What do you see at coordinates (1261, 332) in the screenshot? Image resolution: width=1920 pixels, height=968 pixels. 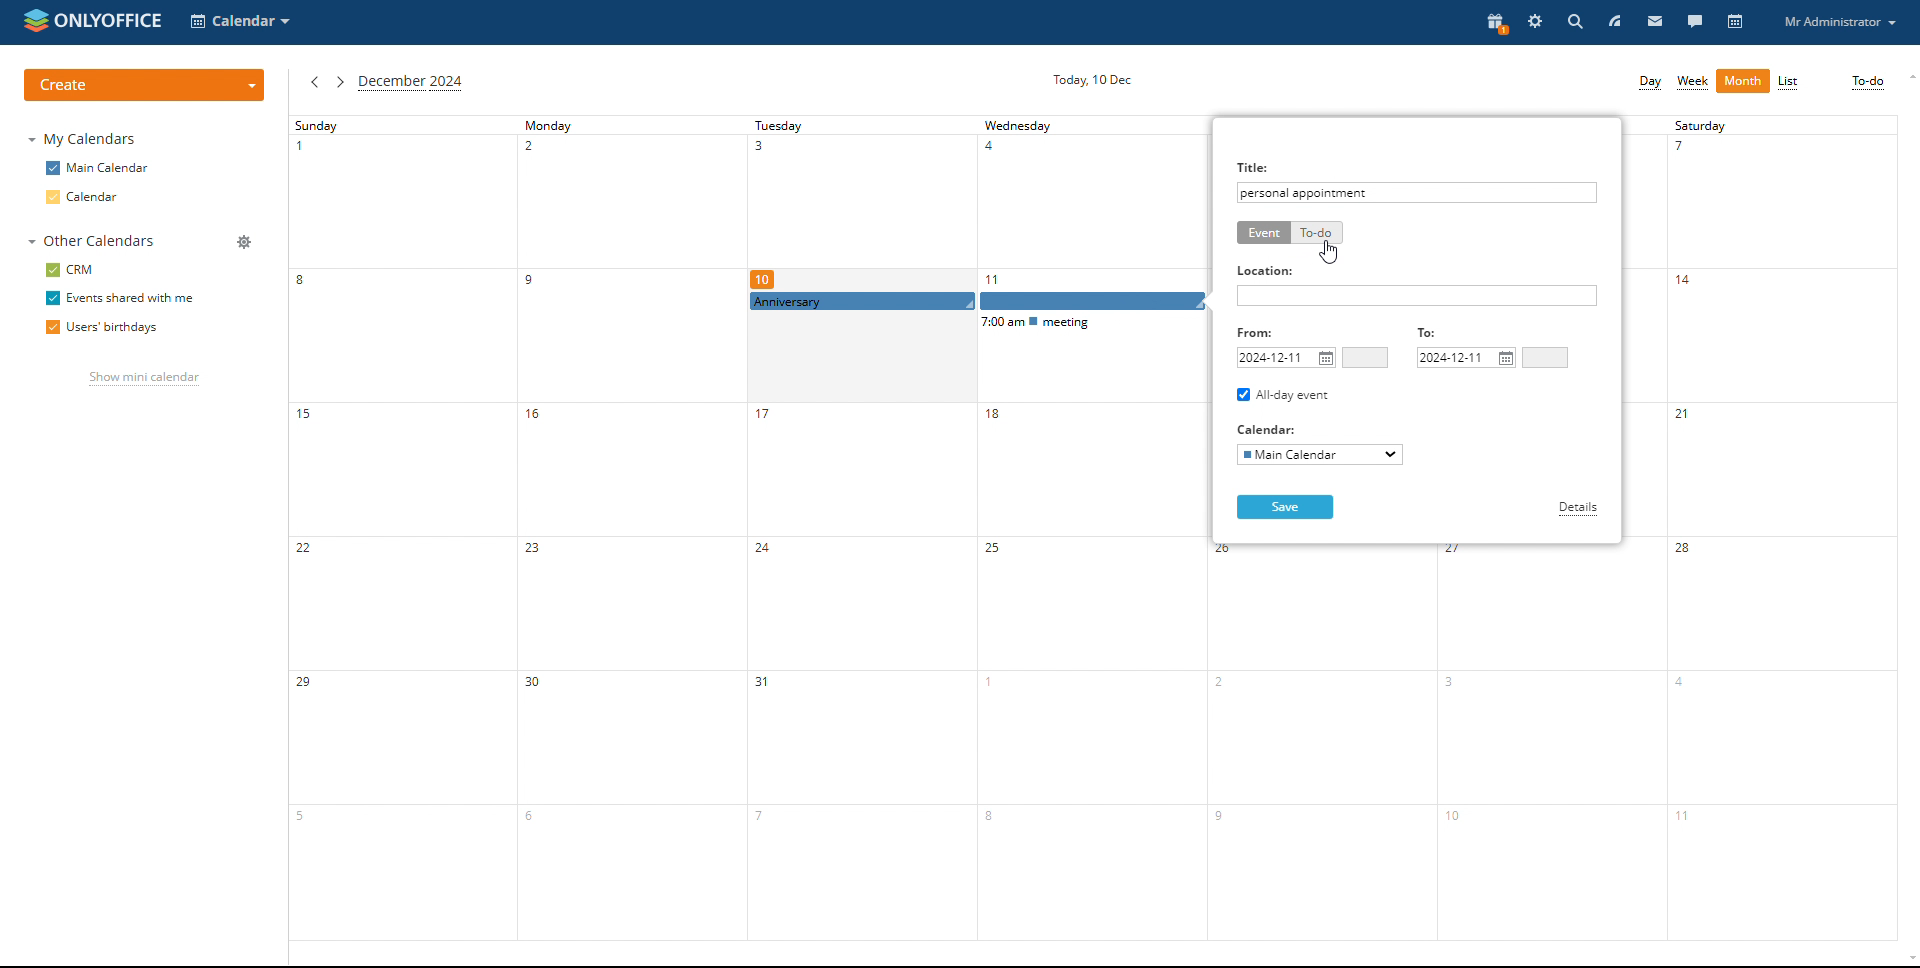 I see `From:` at bounding box center [1261, 332].